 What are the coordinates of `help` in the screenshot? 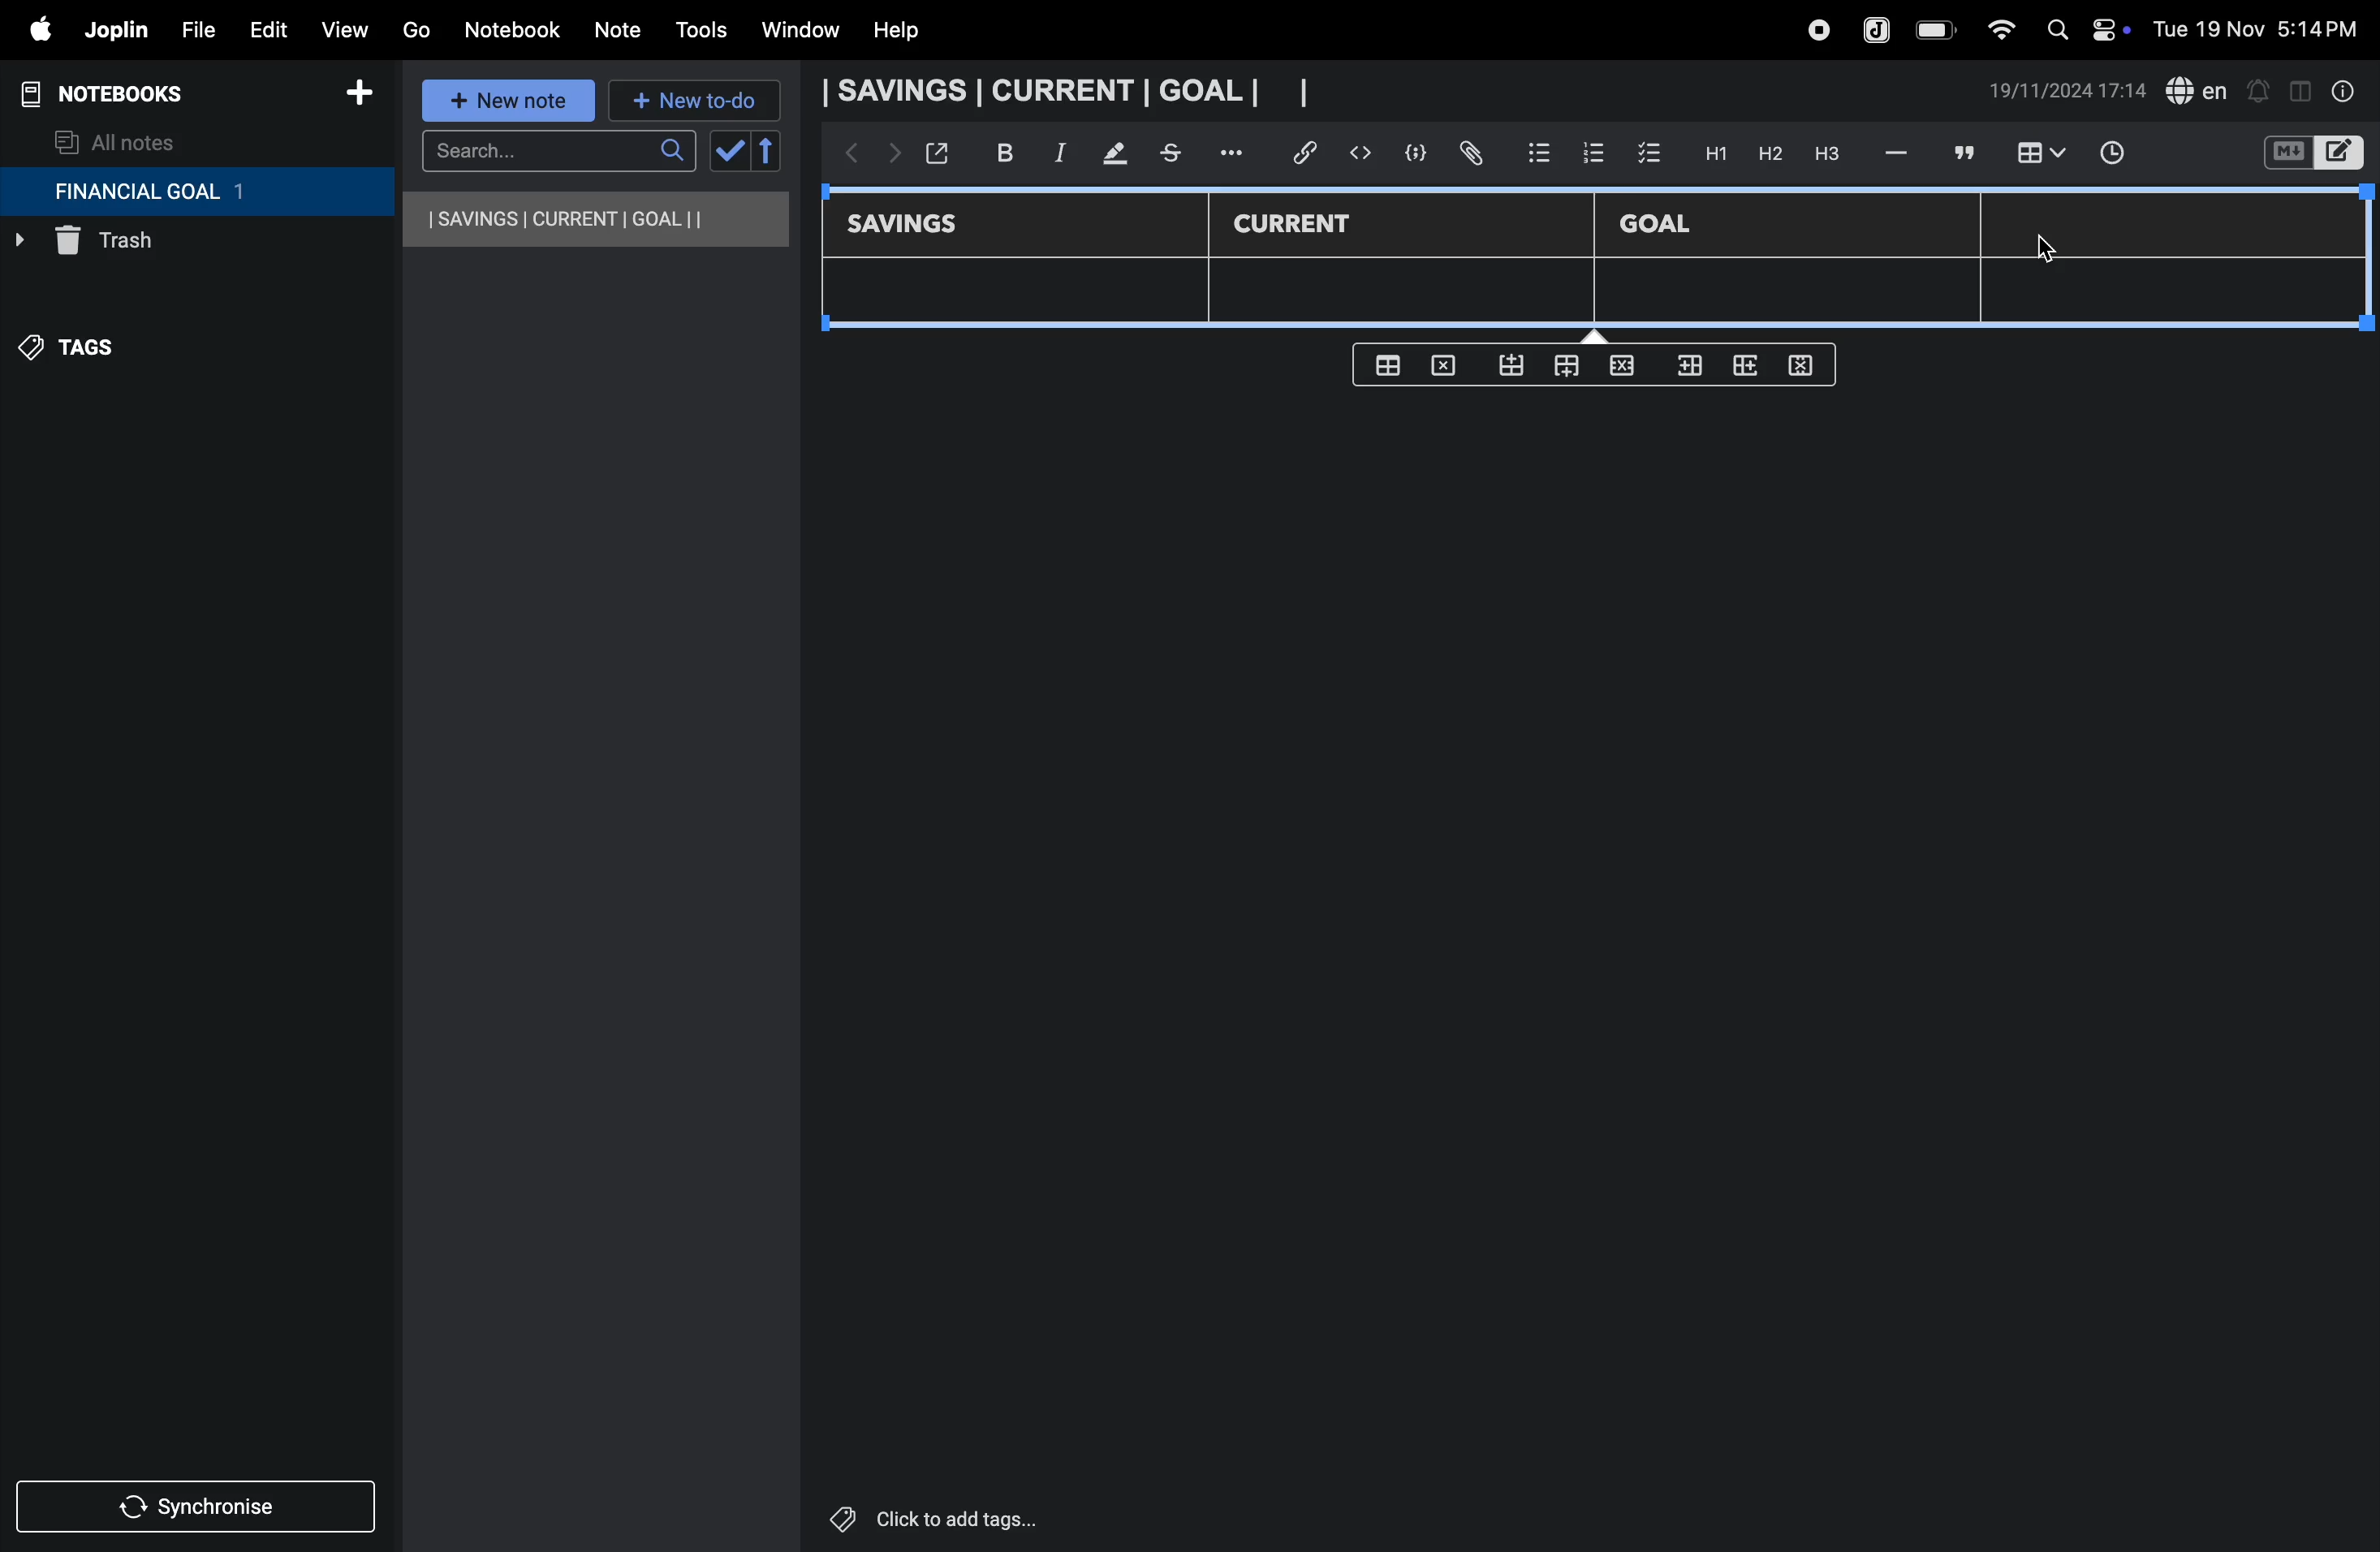 It's located at (911, 31).